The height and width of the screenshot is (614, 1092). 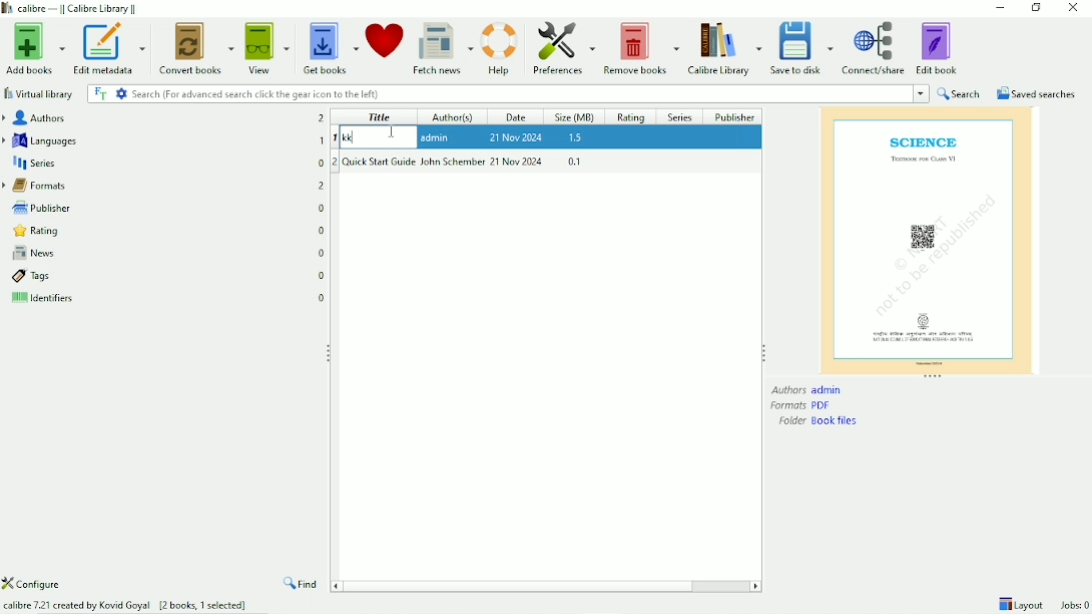 I want to click on 1, so click(x=322, y=140).